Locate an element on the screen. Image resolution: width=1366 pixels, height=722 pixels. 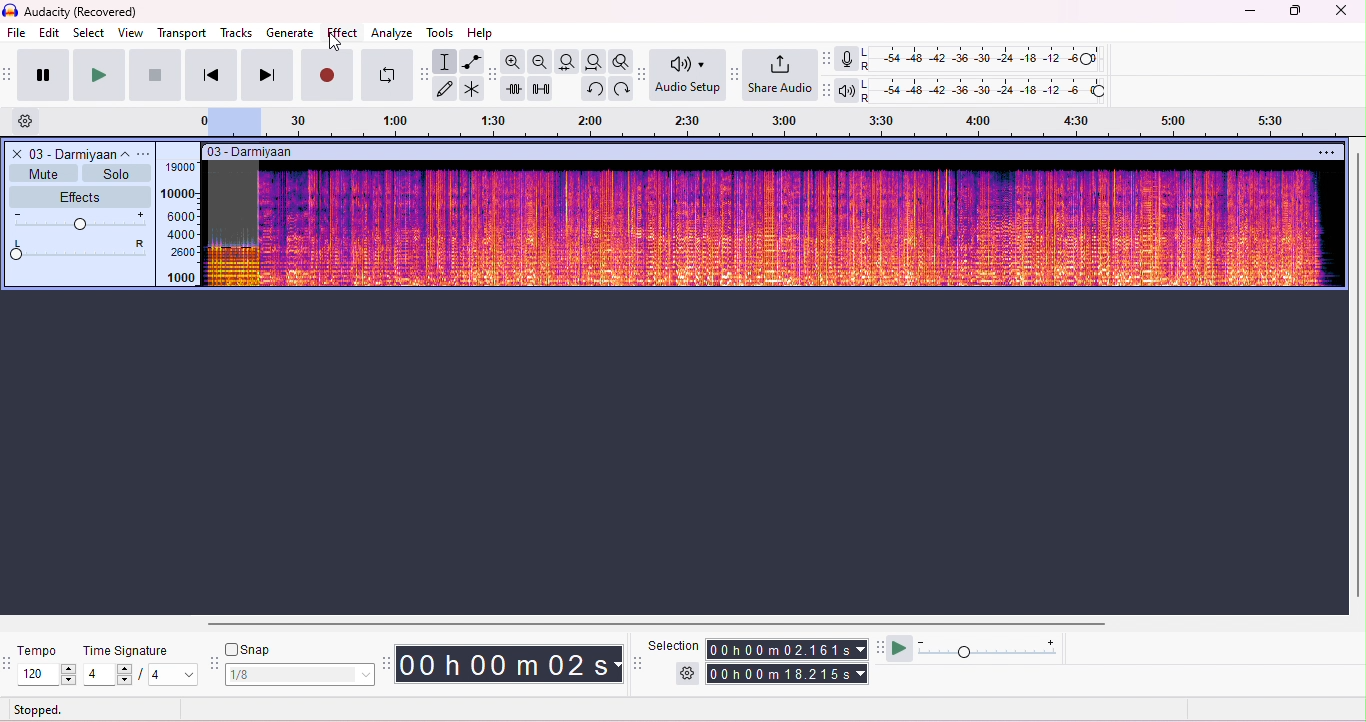
select snap is located at coordinates (302, 674).